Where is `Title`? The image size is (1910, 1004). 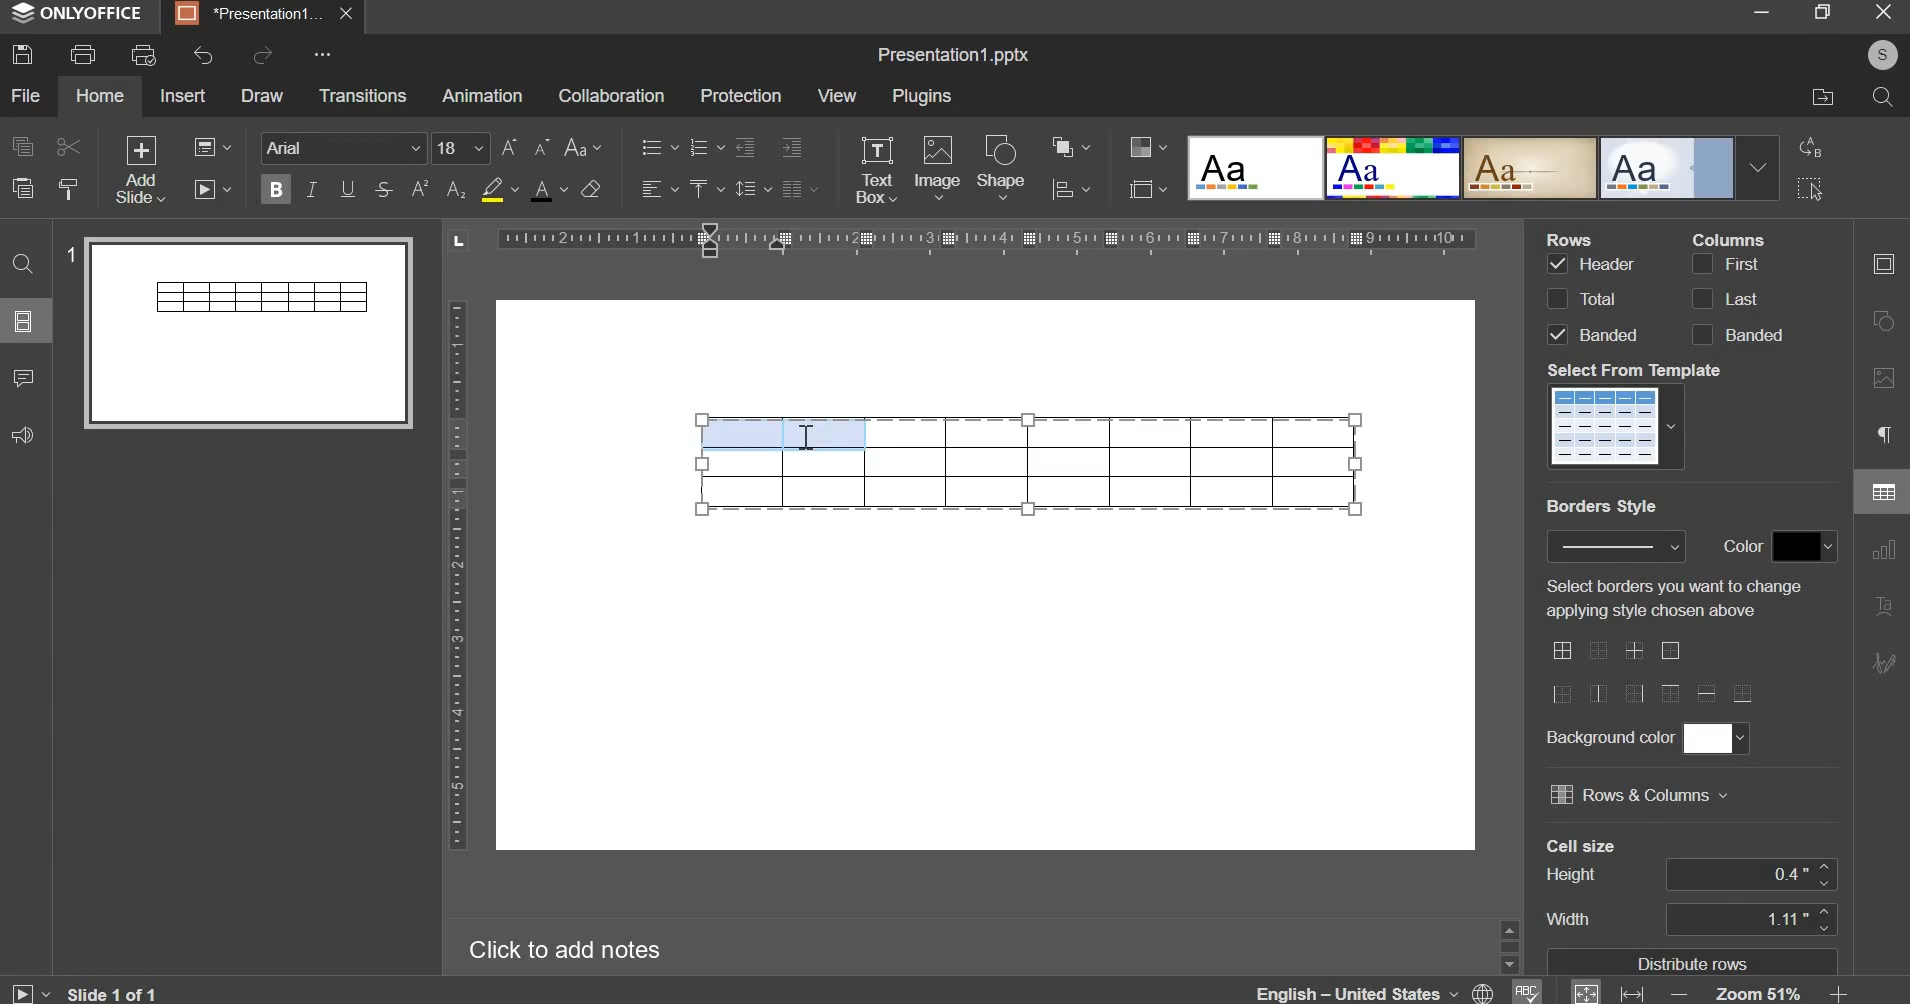 Title is located at coordinates (953, 56).